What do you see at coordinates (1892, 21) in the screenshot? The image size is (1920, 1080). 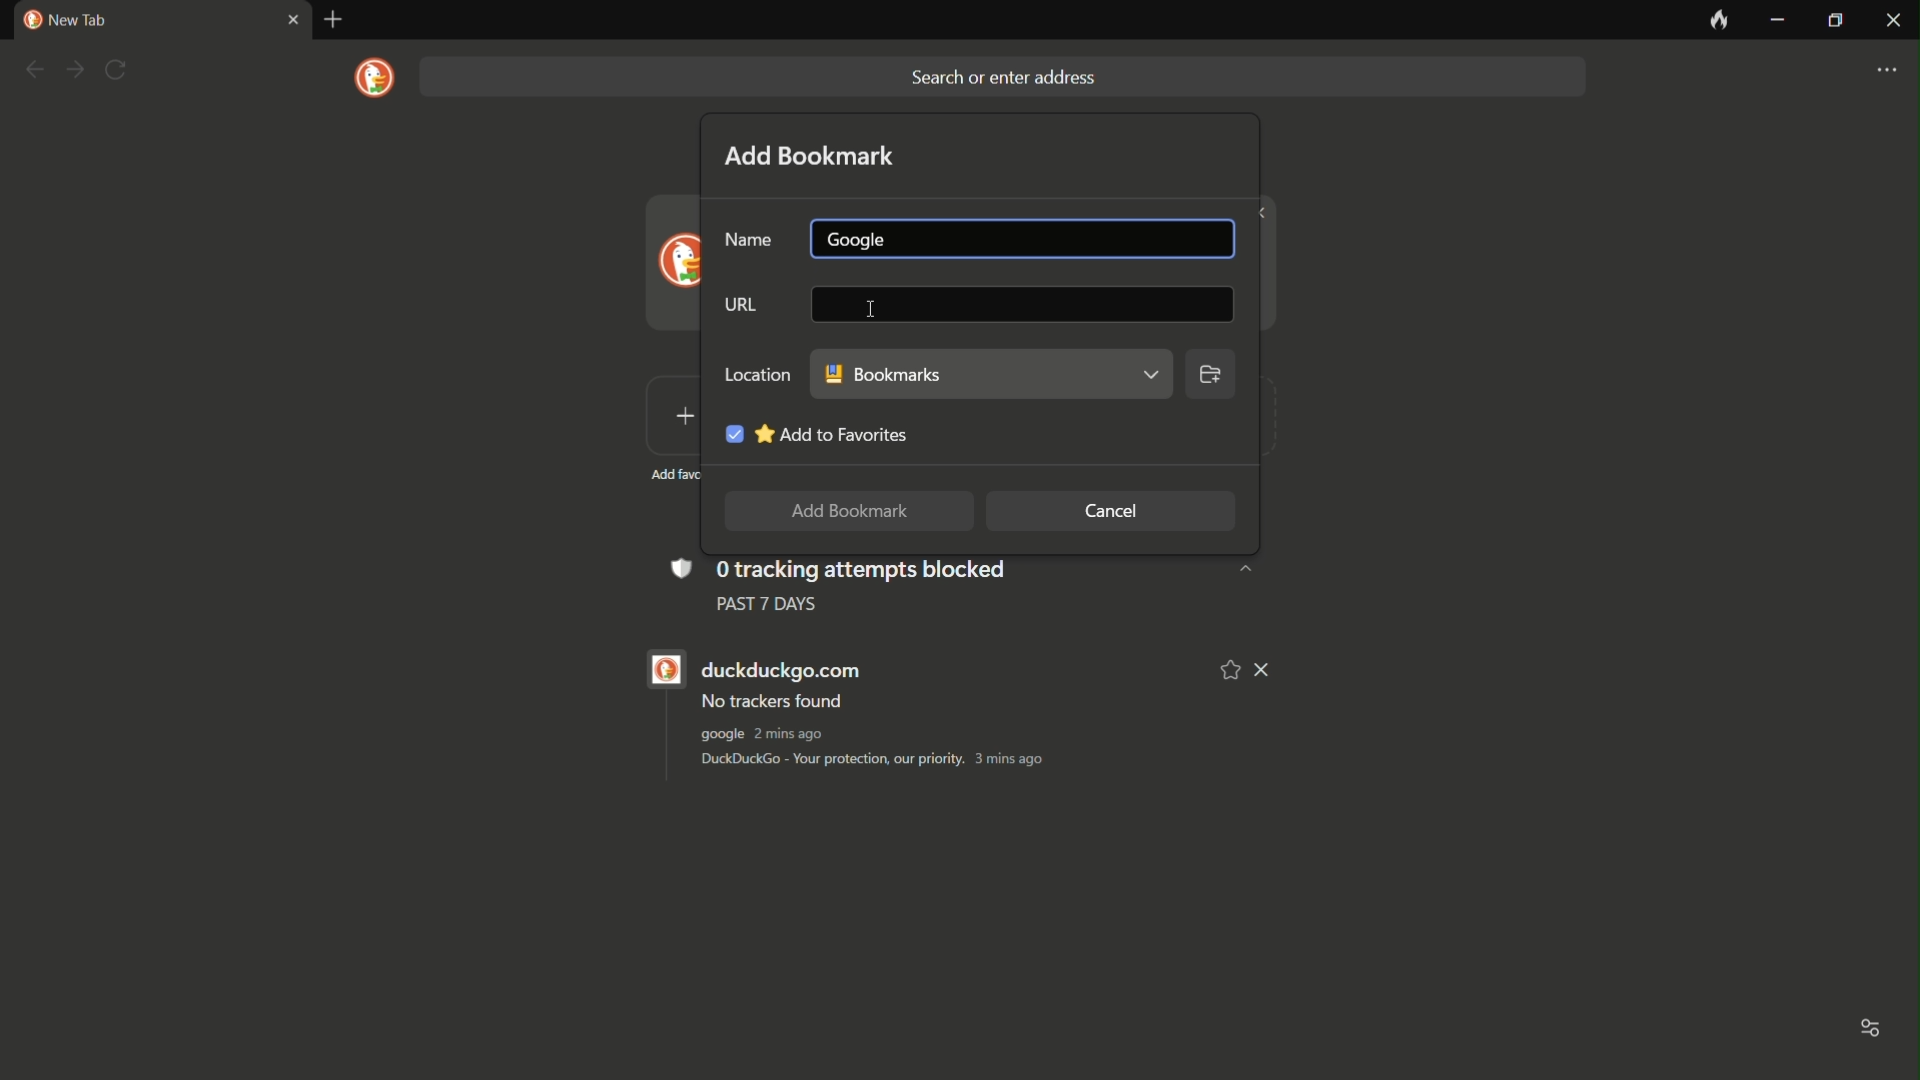 I see `close app` at bounding box center [1892, 21].